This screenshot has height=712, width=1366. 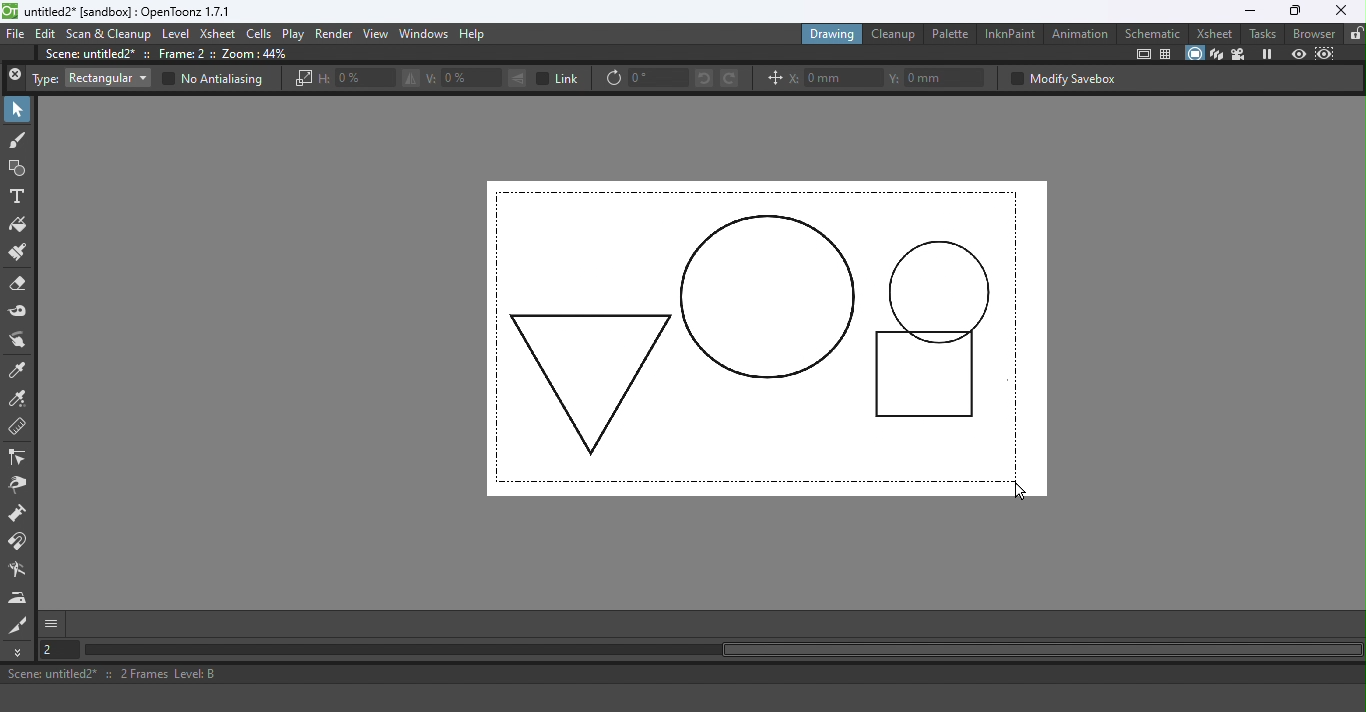 I want to click on Link, so click(x=560, y=78).